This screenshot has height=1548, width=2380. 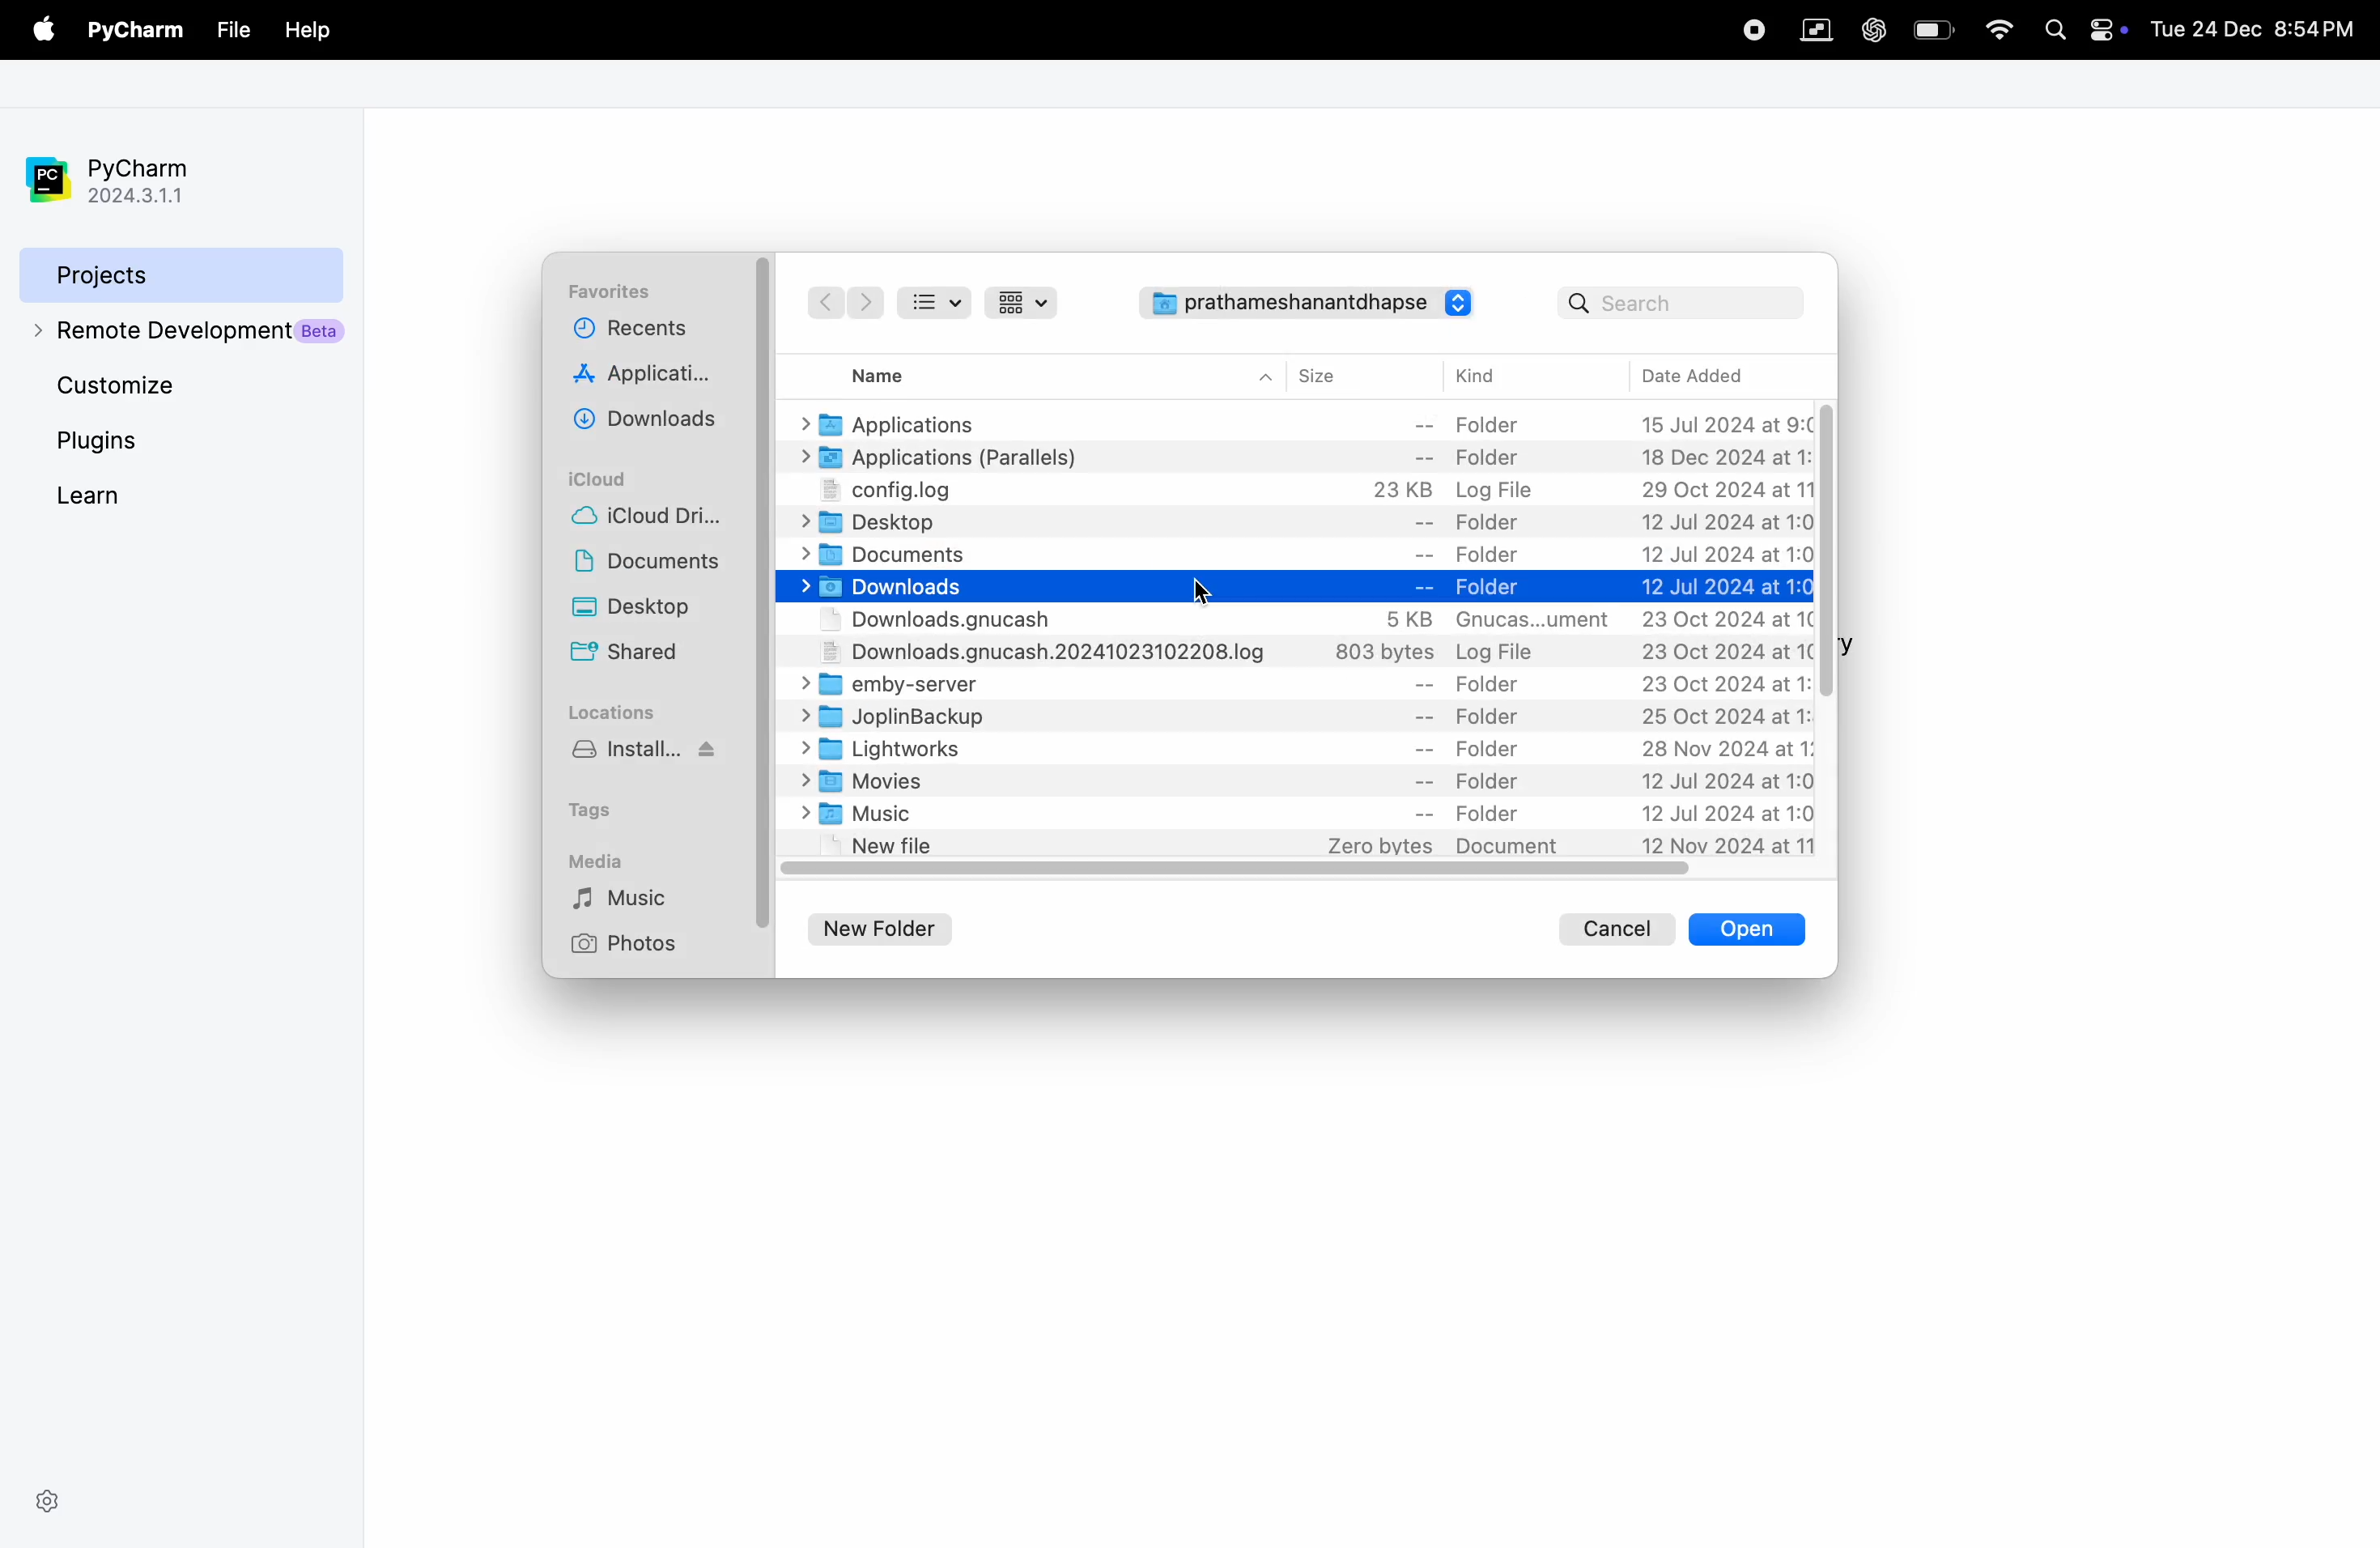 I want to click on parallel space, so click(x=1811, y=28).